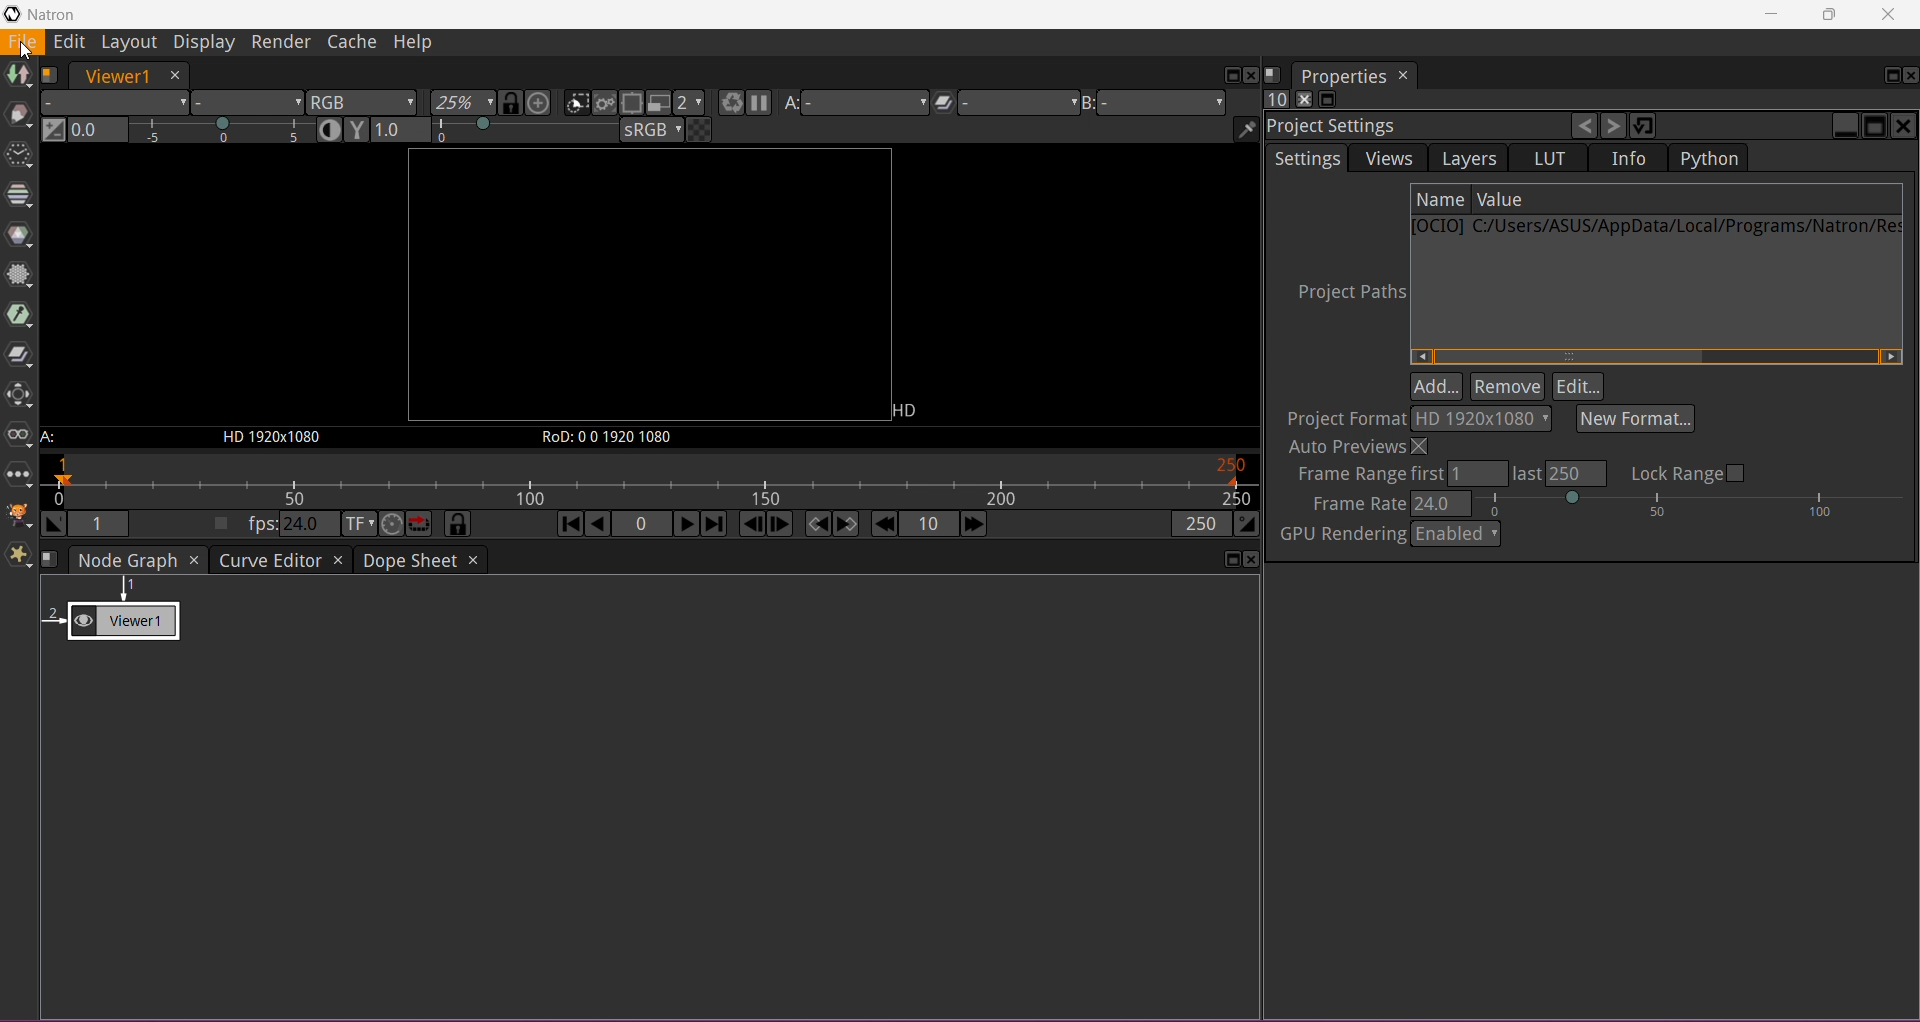  I want to click on Edit, so click(72, 42).